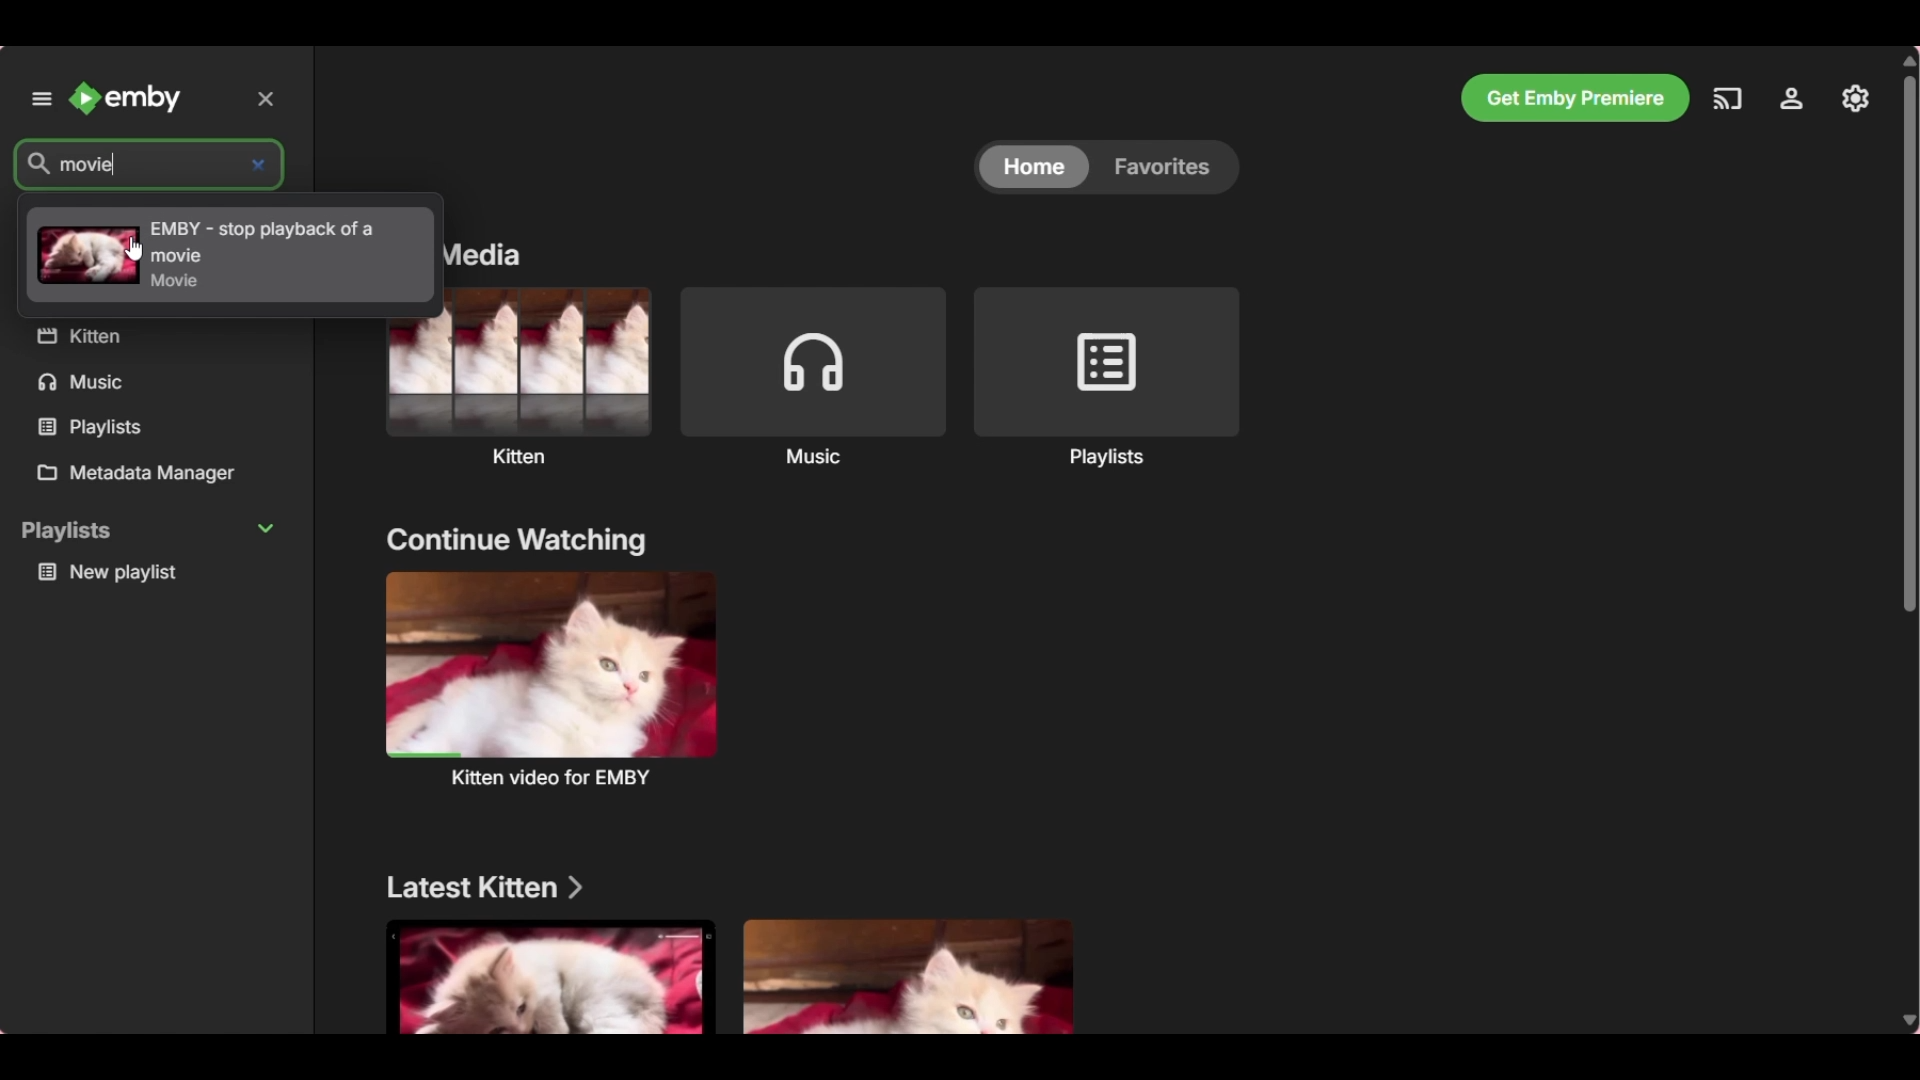 The height and width of the screenshot is (1080, 1920). I want to click on Get Emby Premiere, so click(1575, 98).